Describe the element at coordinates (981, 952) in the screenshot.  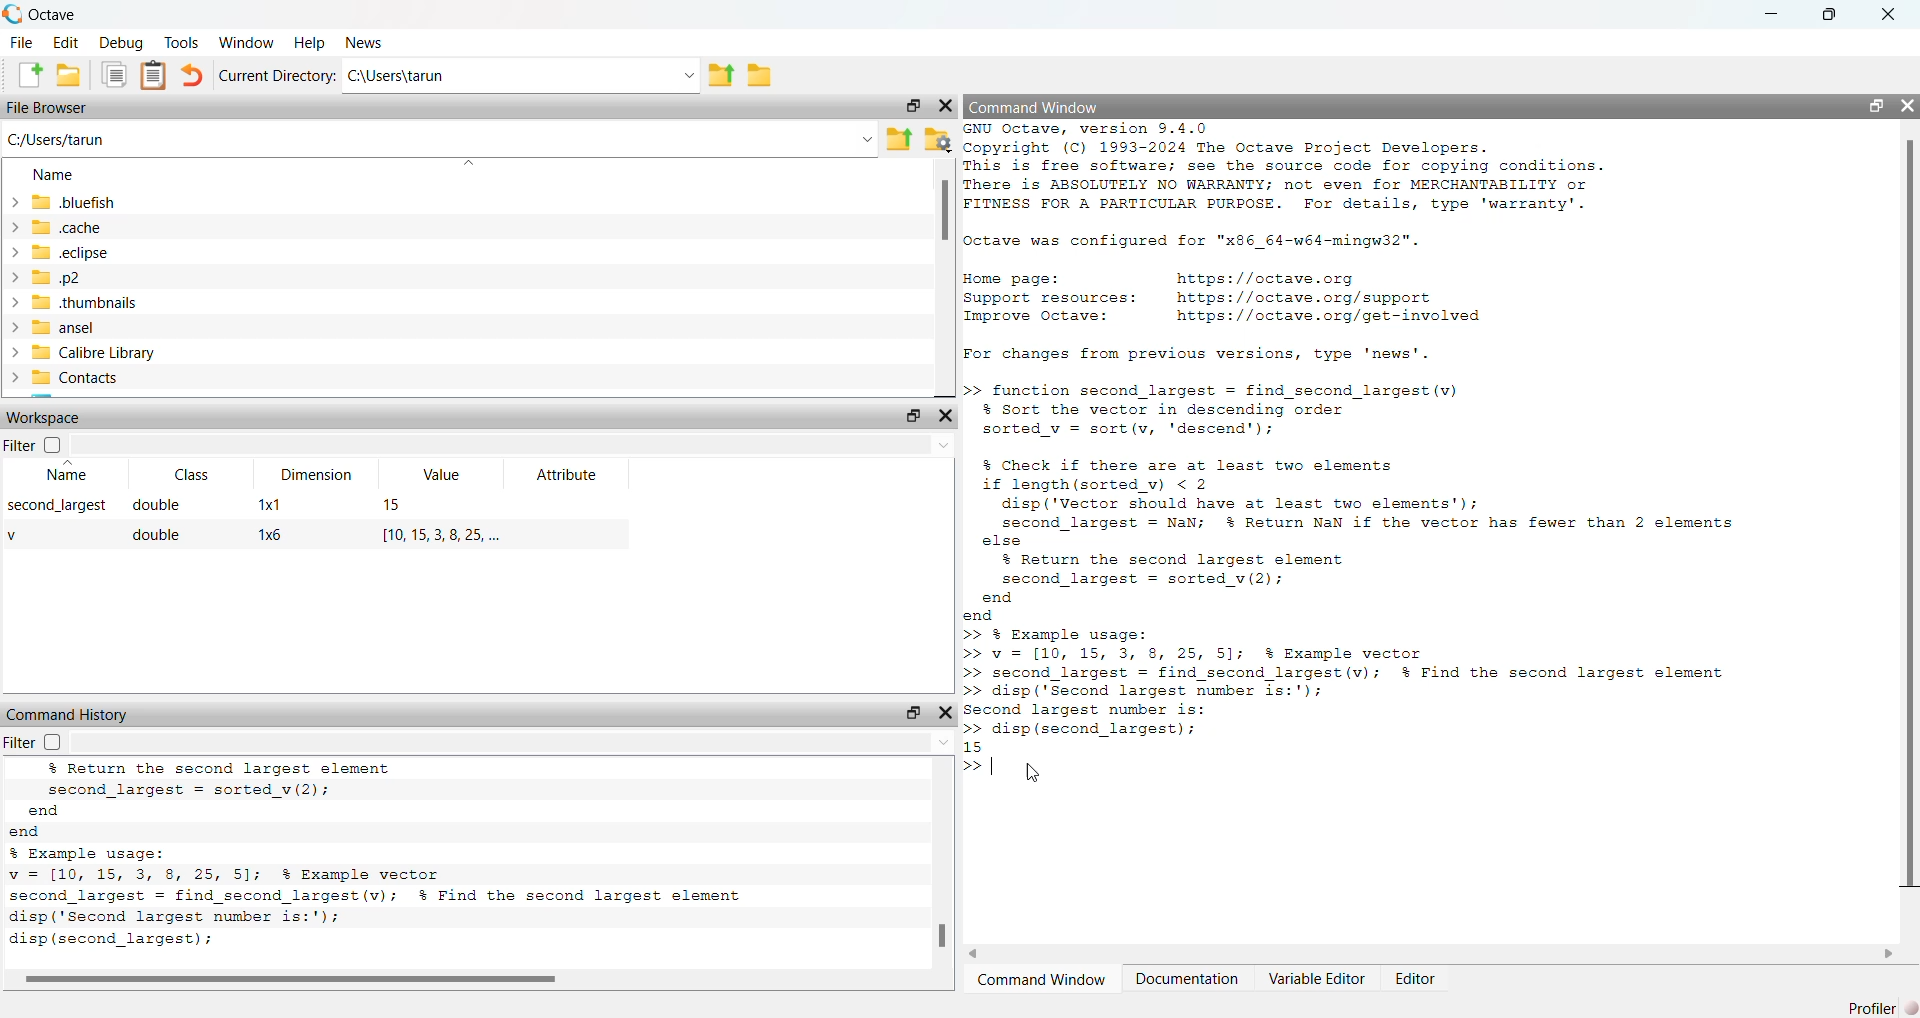
I see `move left` at that location.